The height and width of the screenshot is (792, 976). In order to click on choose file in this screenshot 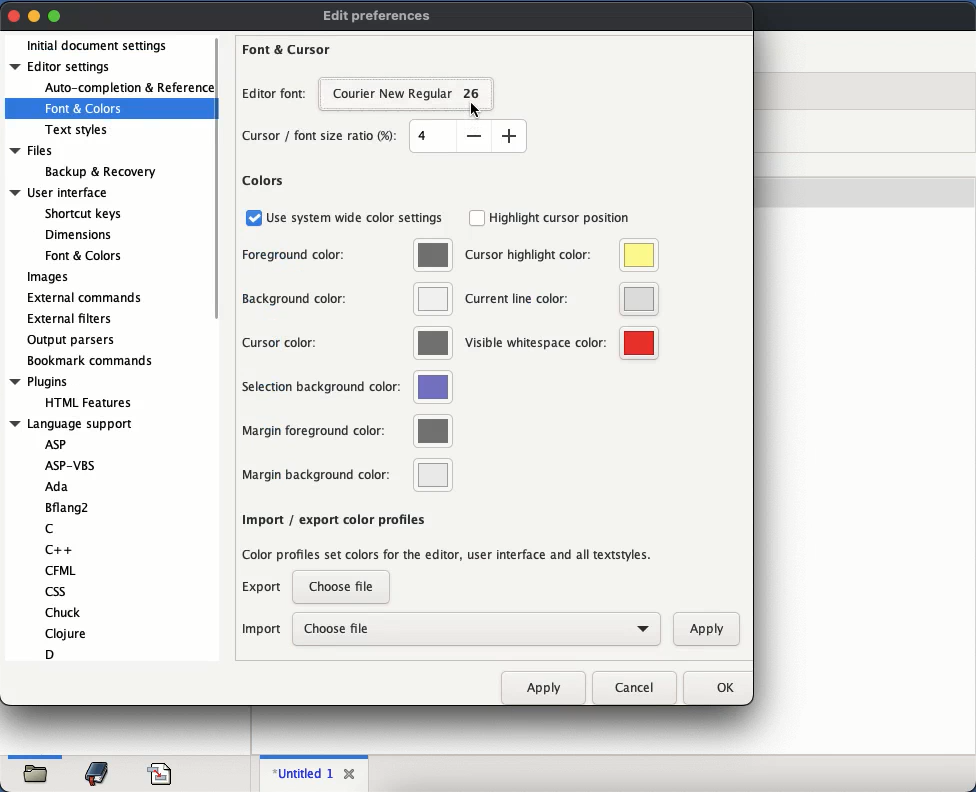, I will do `click(481, 629)`.